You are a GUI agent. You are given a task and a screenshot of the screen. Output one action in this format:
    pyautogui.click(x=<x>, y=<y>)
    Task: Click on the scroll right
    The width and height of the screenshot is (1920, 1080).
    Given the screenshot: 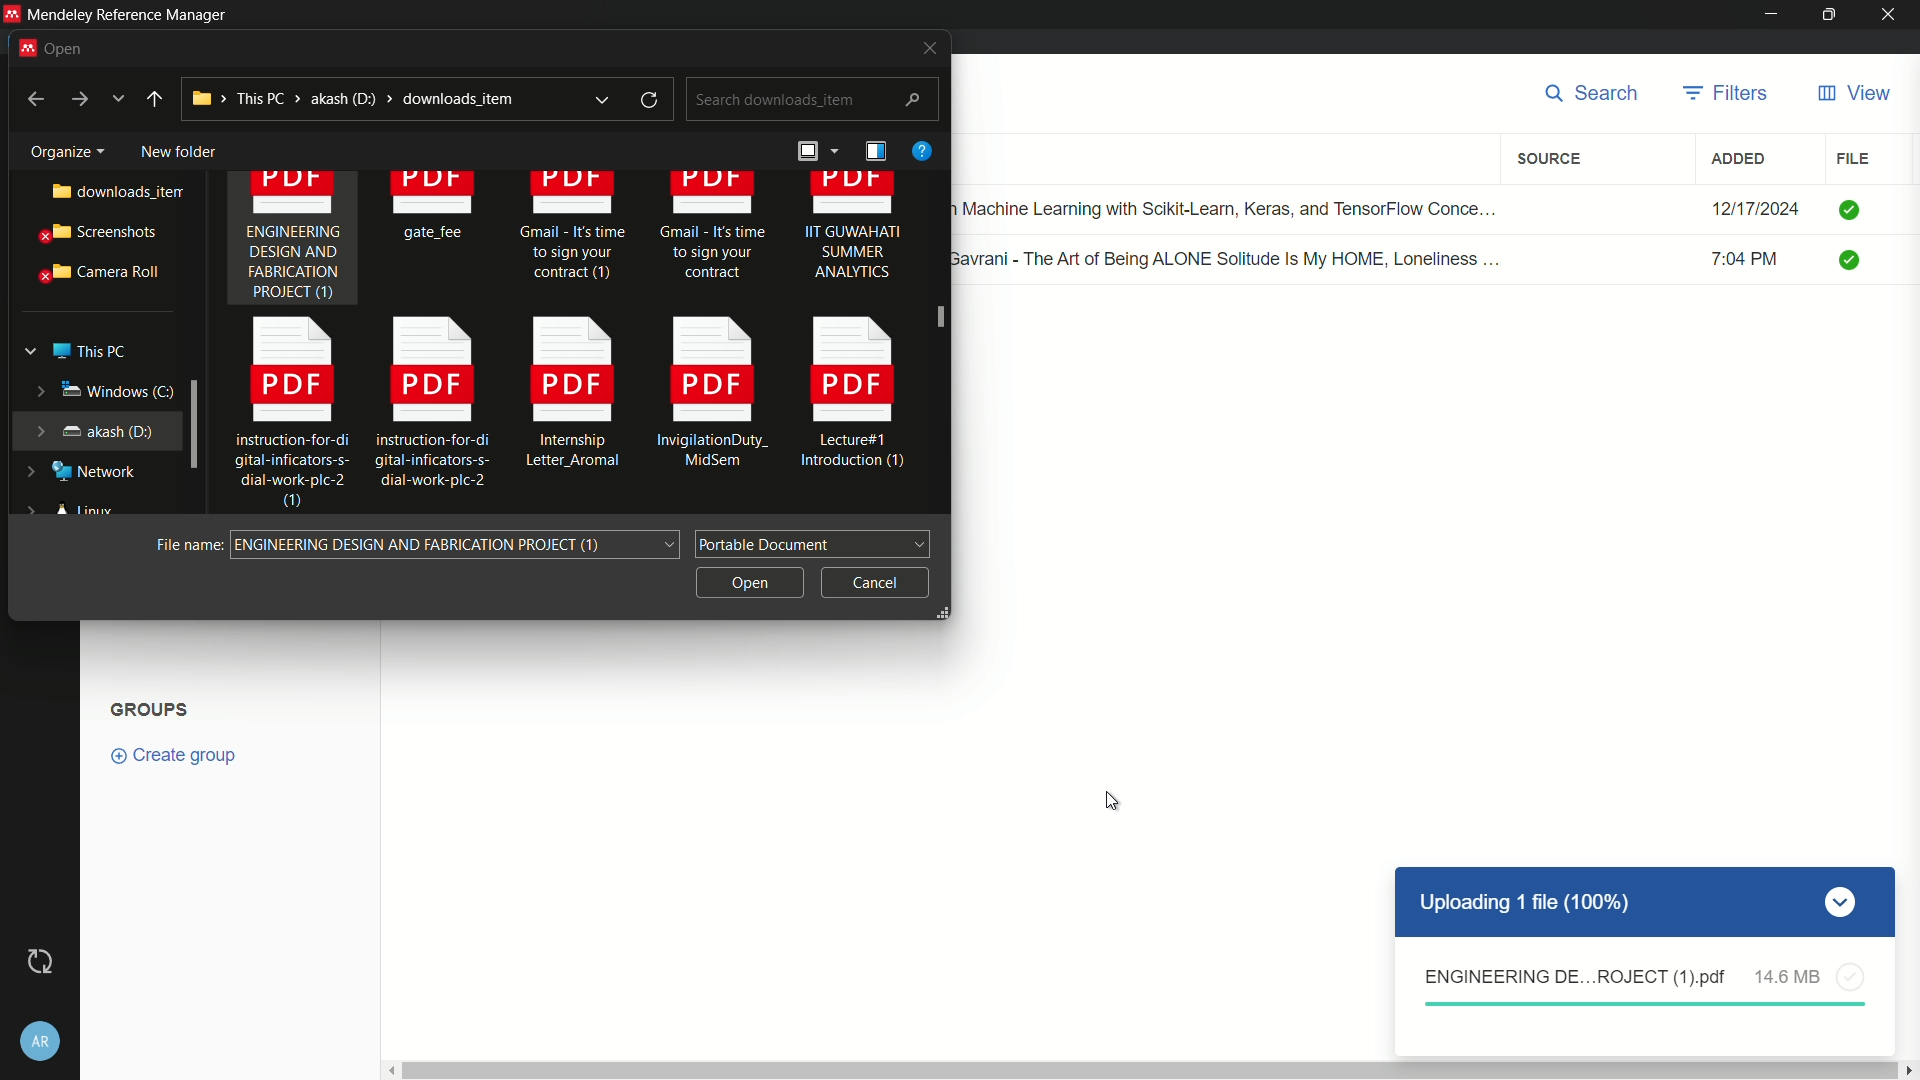 What is the action you would take?
    pyautogui.click(x=1908, y=1070)
    